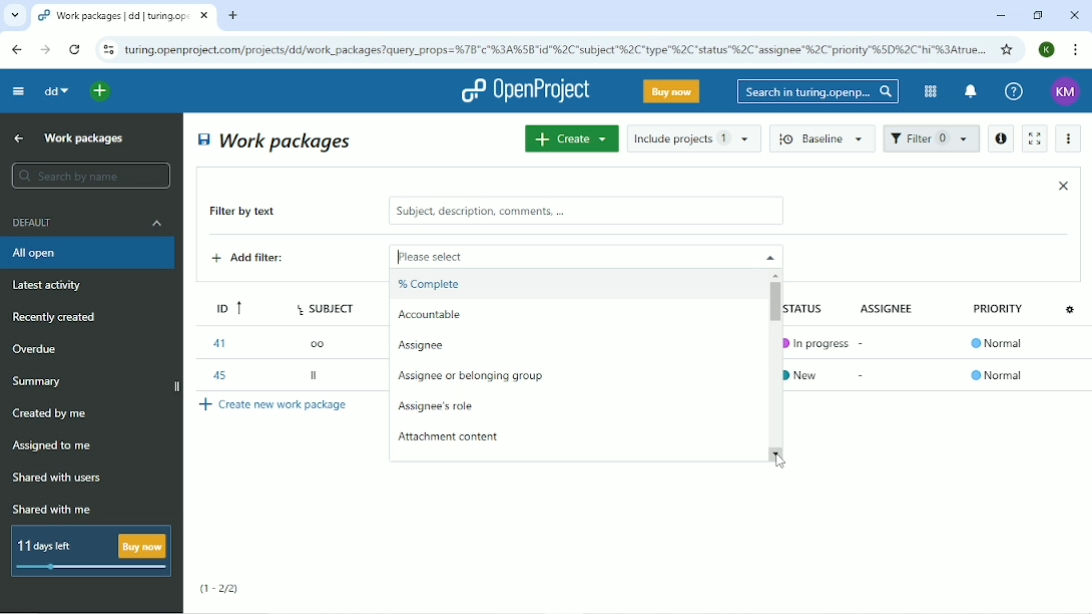 The image size is (1092, 614). Describe the element at coordinates (233, 16) in the screenshot. I see `New tab` at that location.